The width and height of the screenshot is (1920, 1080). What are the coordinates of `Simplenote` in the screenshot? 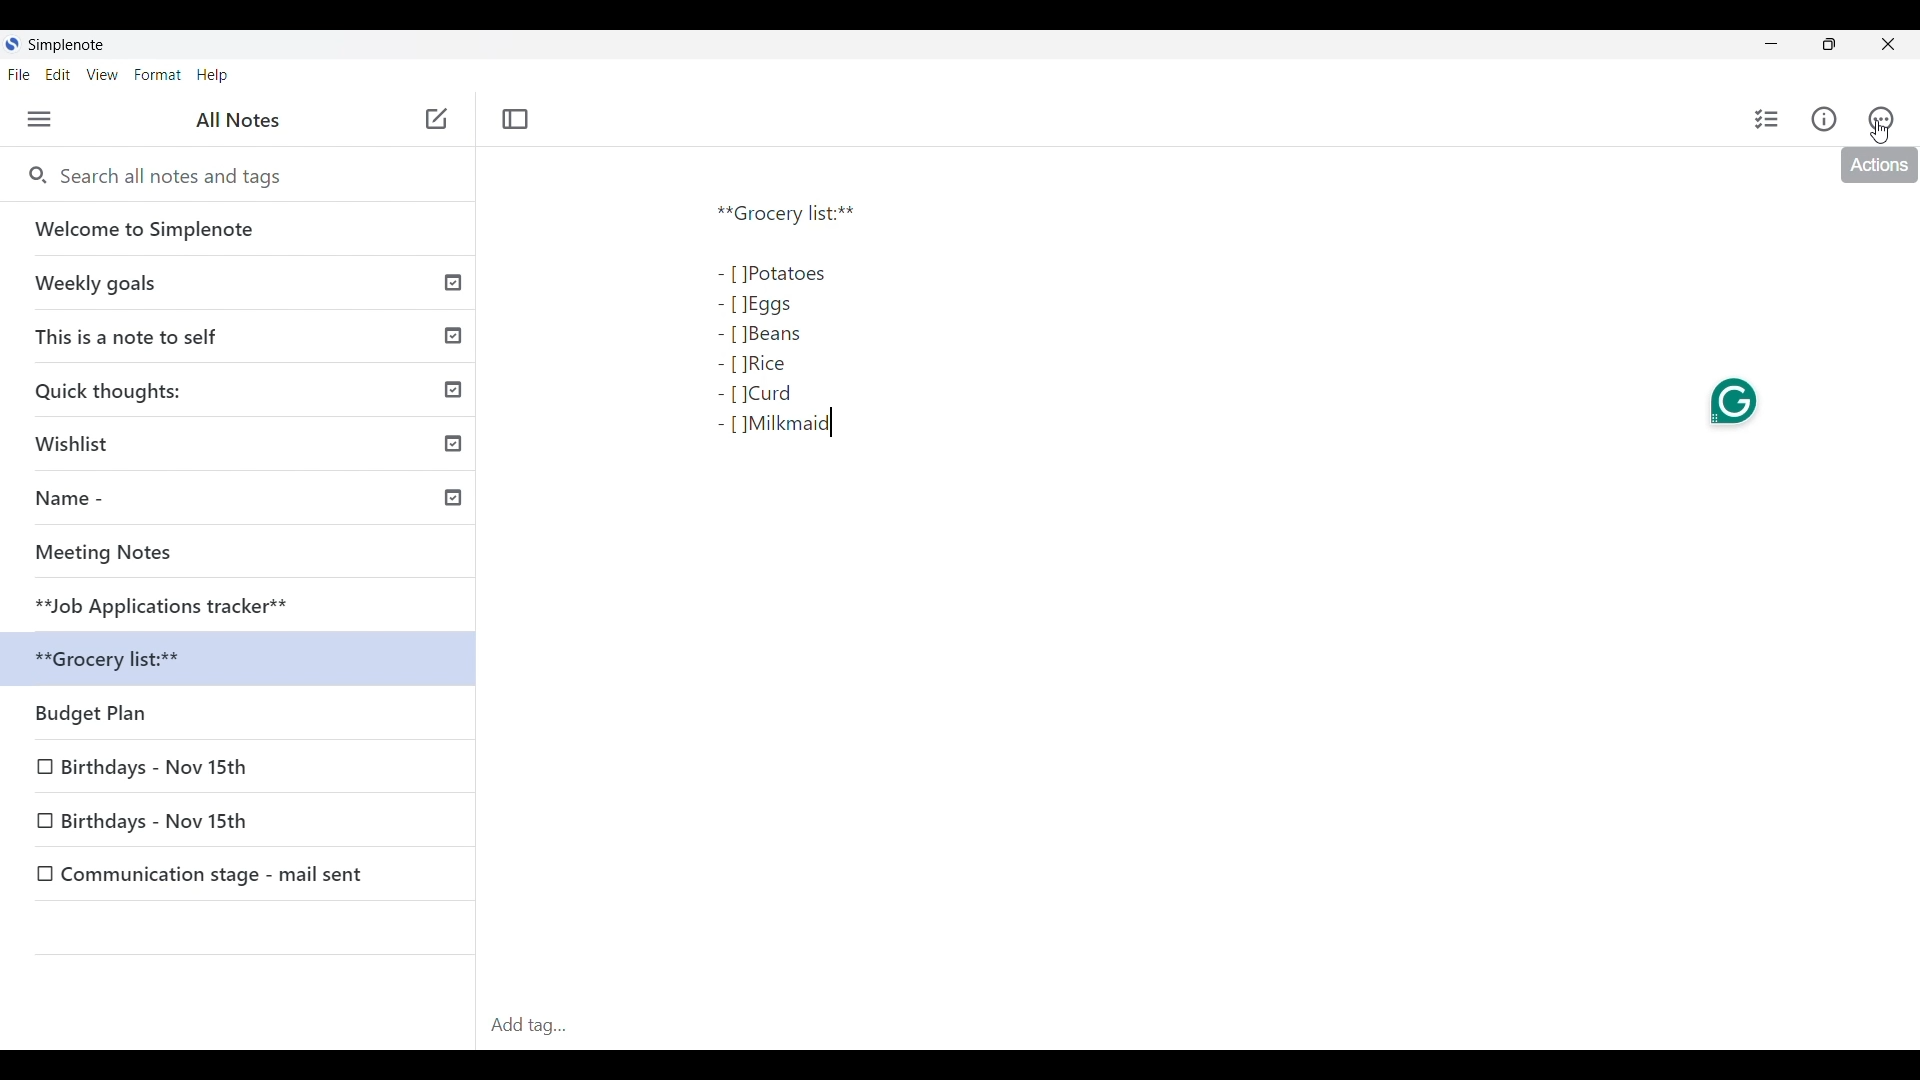 It's located at (62, 44).